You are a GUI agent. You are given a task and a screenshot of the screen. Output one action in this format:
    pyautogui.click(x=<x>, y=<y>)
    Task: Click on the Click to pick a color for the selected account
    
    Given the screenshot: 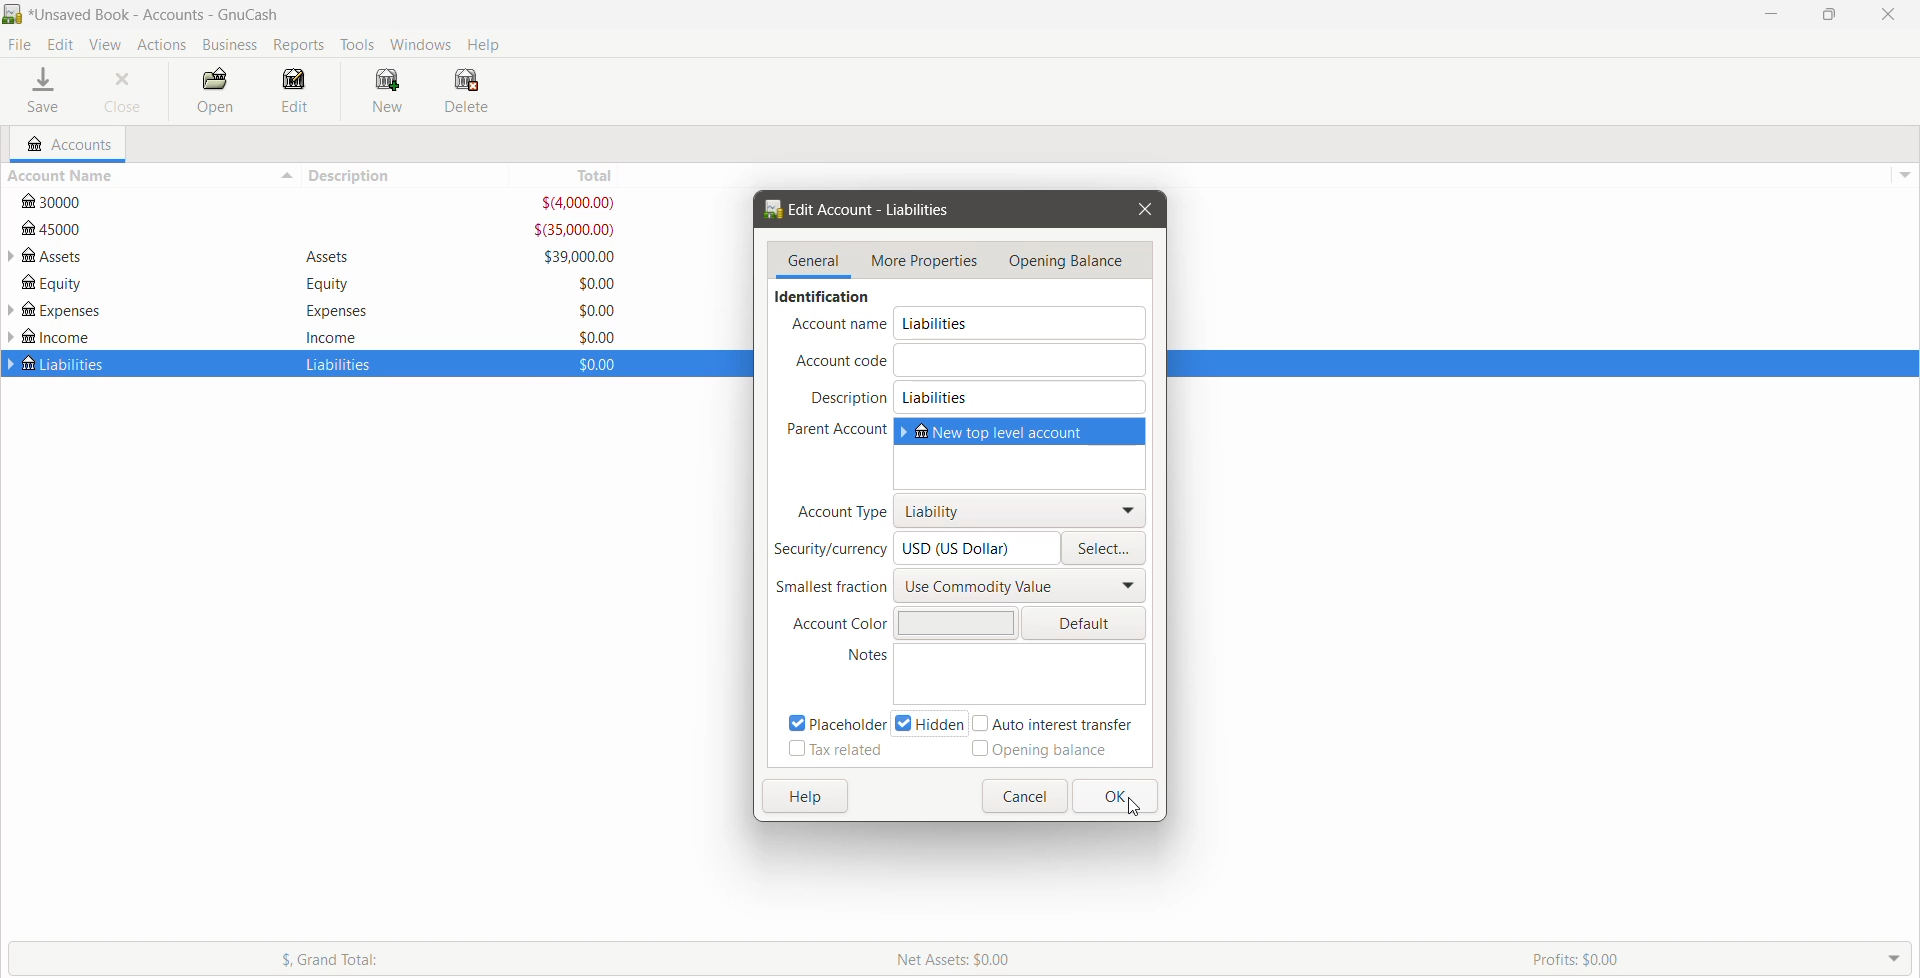 What is the action you would take?
    pyautogui.click(x=1084, y=623)
    